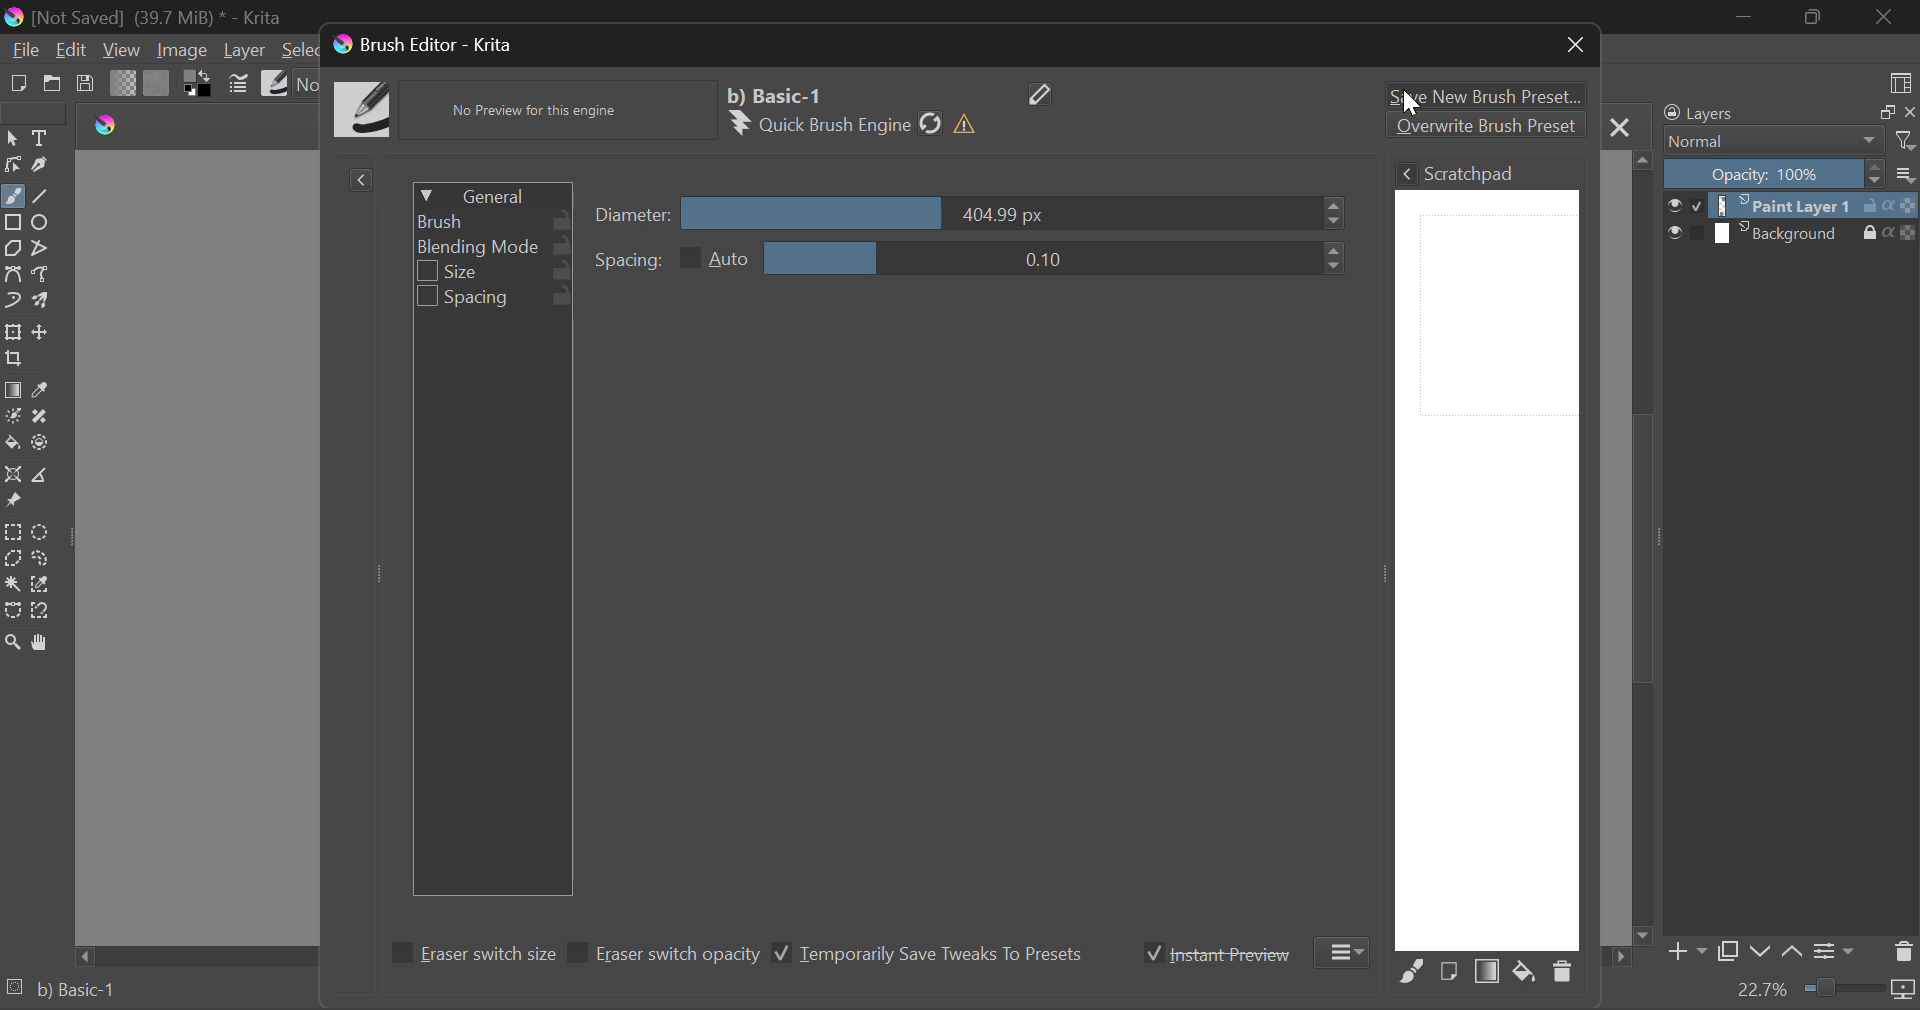  What do you see at coordinates (73, 50) in the screenshot?
I see `Edit` at bounding box center [73, 50].